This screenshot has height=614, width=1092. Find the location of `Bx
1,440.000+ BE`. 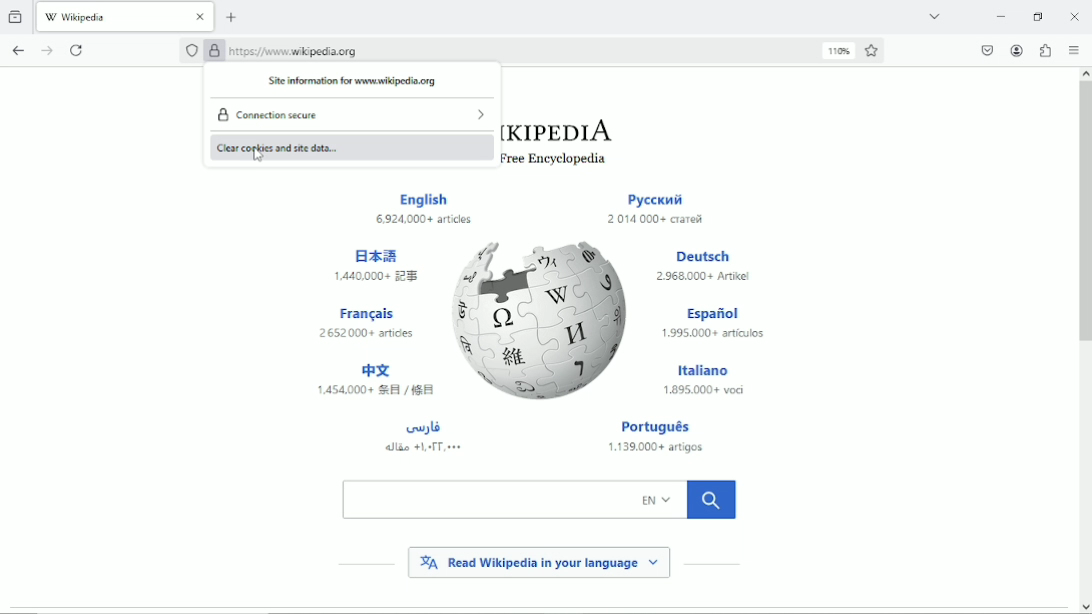

Bx
1,440.000+ BE is located at coordinates (380, 263).